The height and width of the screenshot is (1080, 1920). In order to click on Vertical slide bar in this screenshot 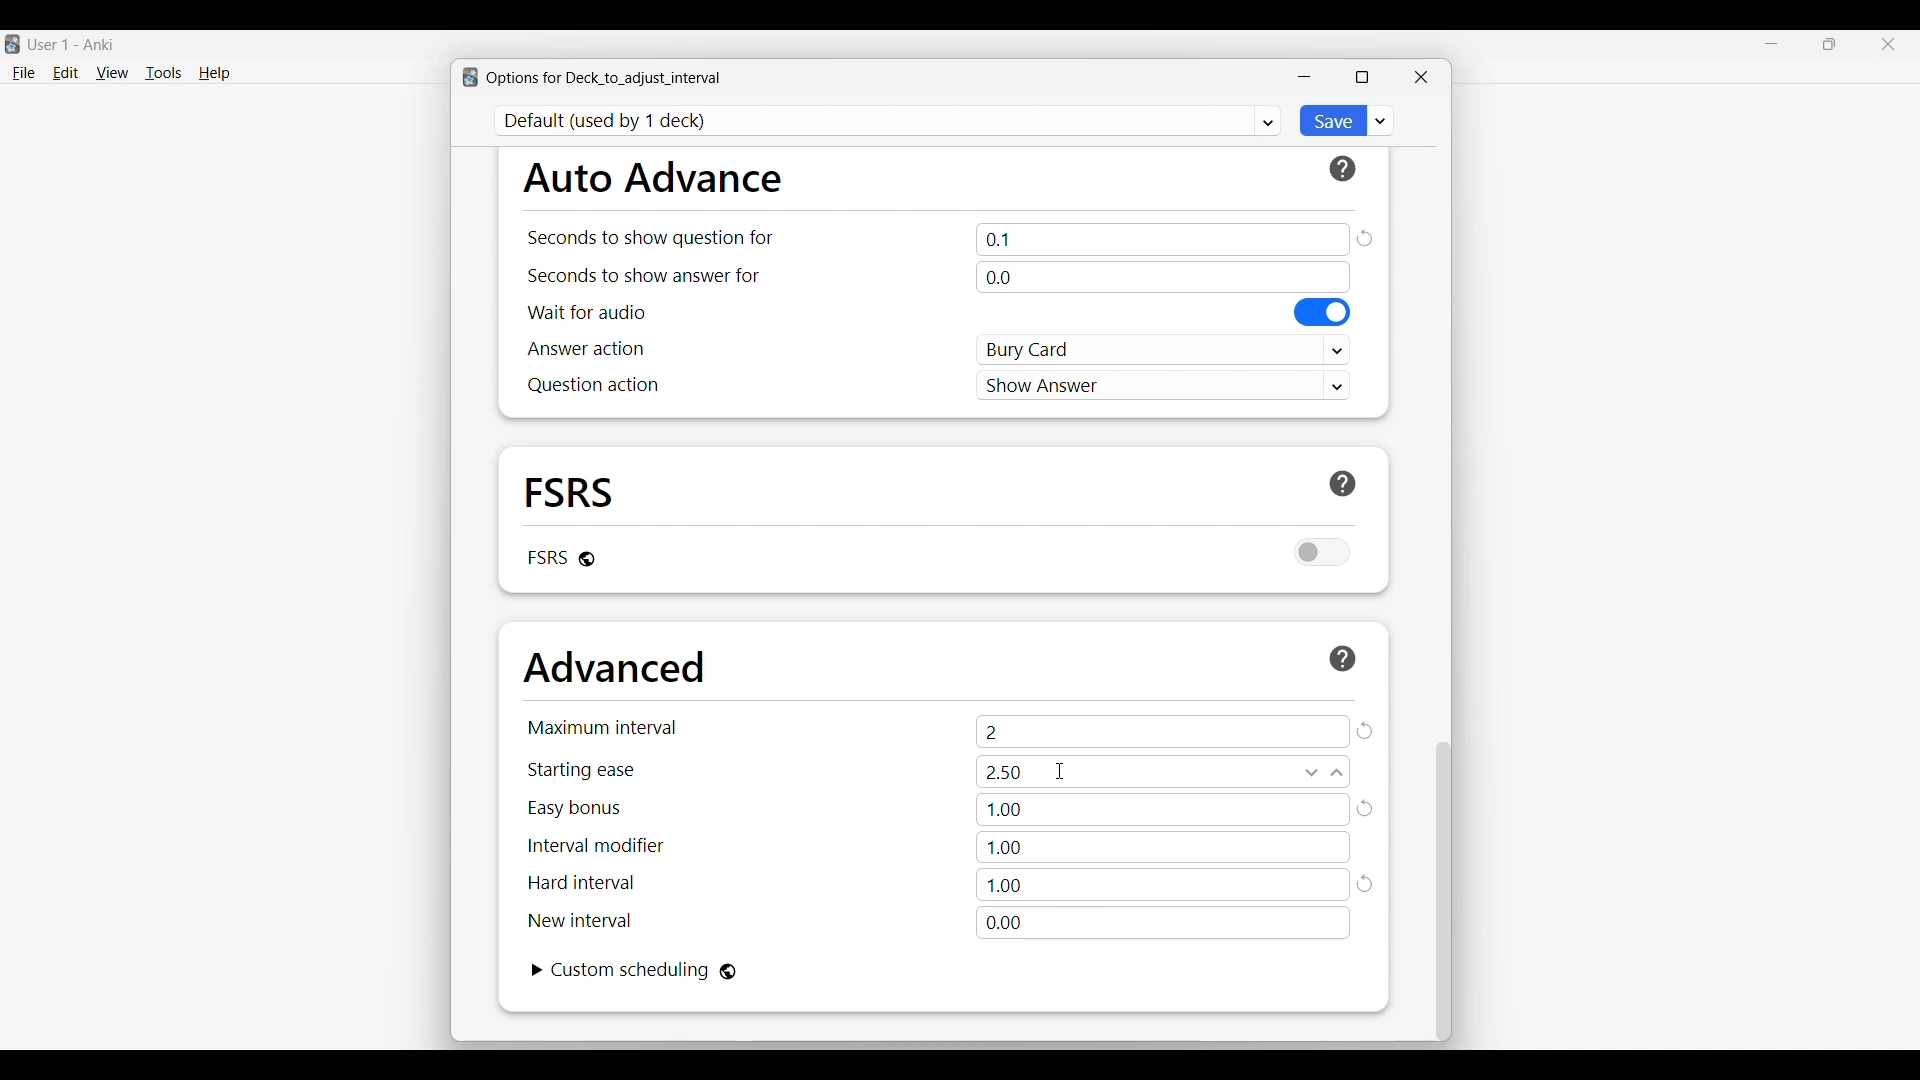, I will do `click(1444, 892)`.